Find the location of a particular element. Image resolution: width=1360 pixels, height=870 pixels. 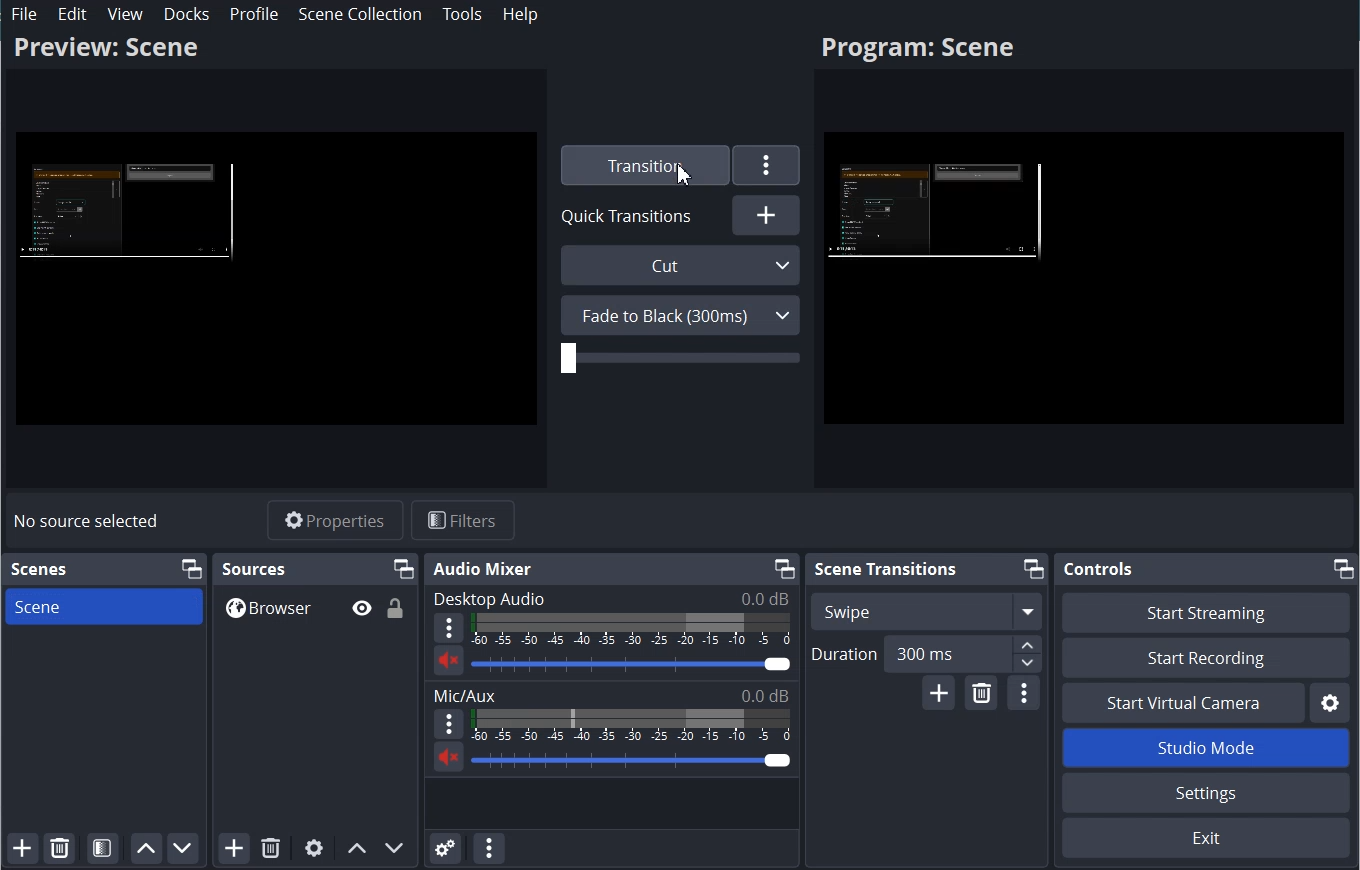

Profile is located at coordinates (253, 14).